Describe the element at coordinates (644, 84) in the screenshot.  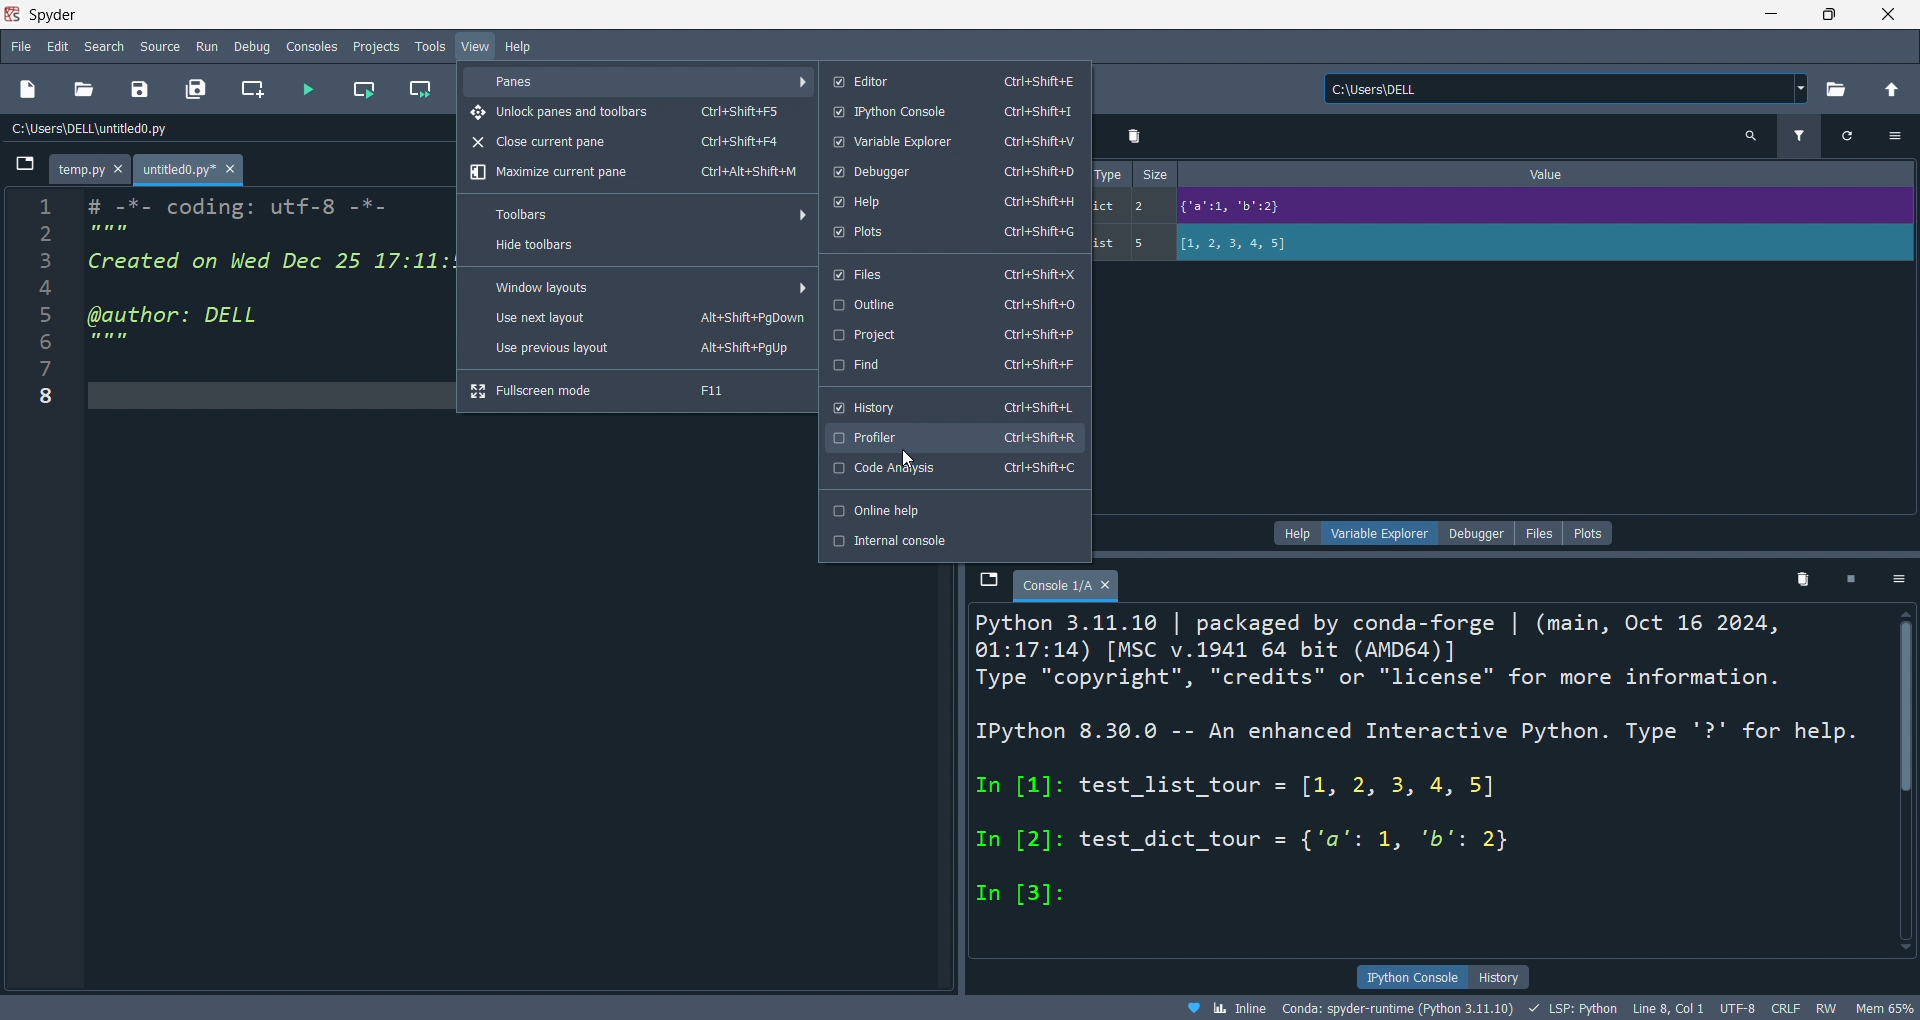
I see `panes` at that location.